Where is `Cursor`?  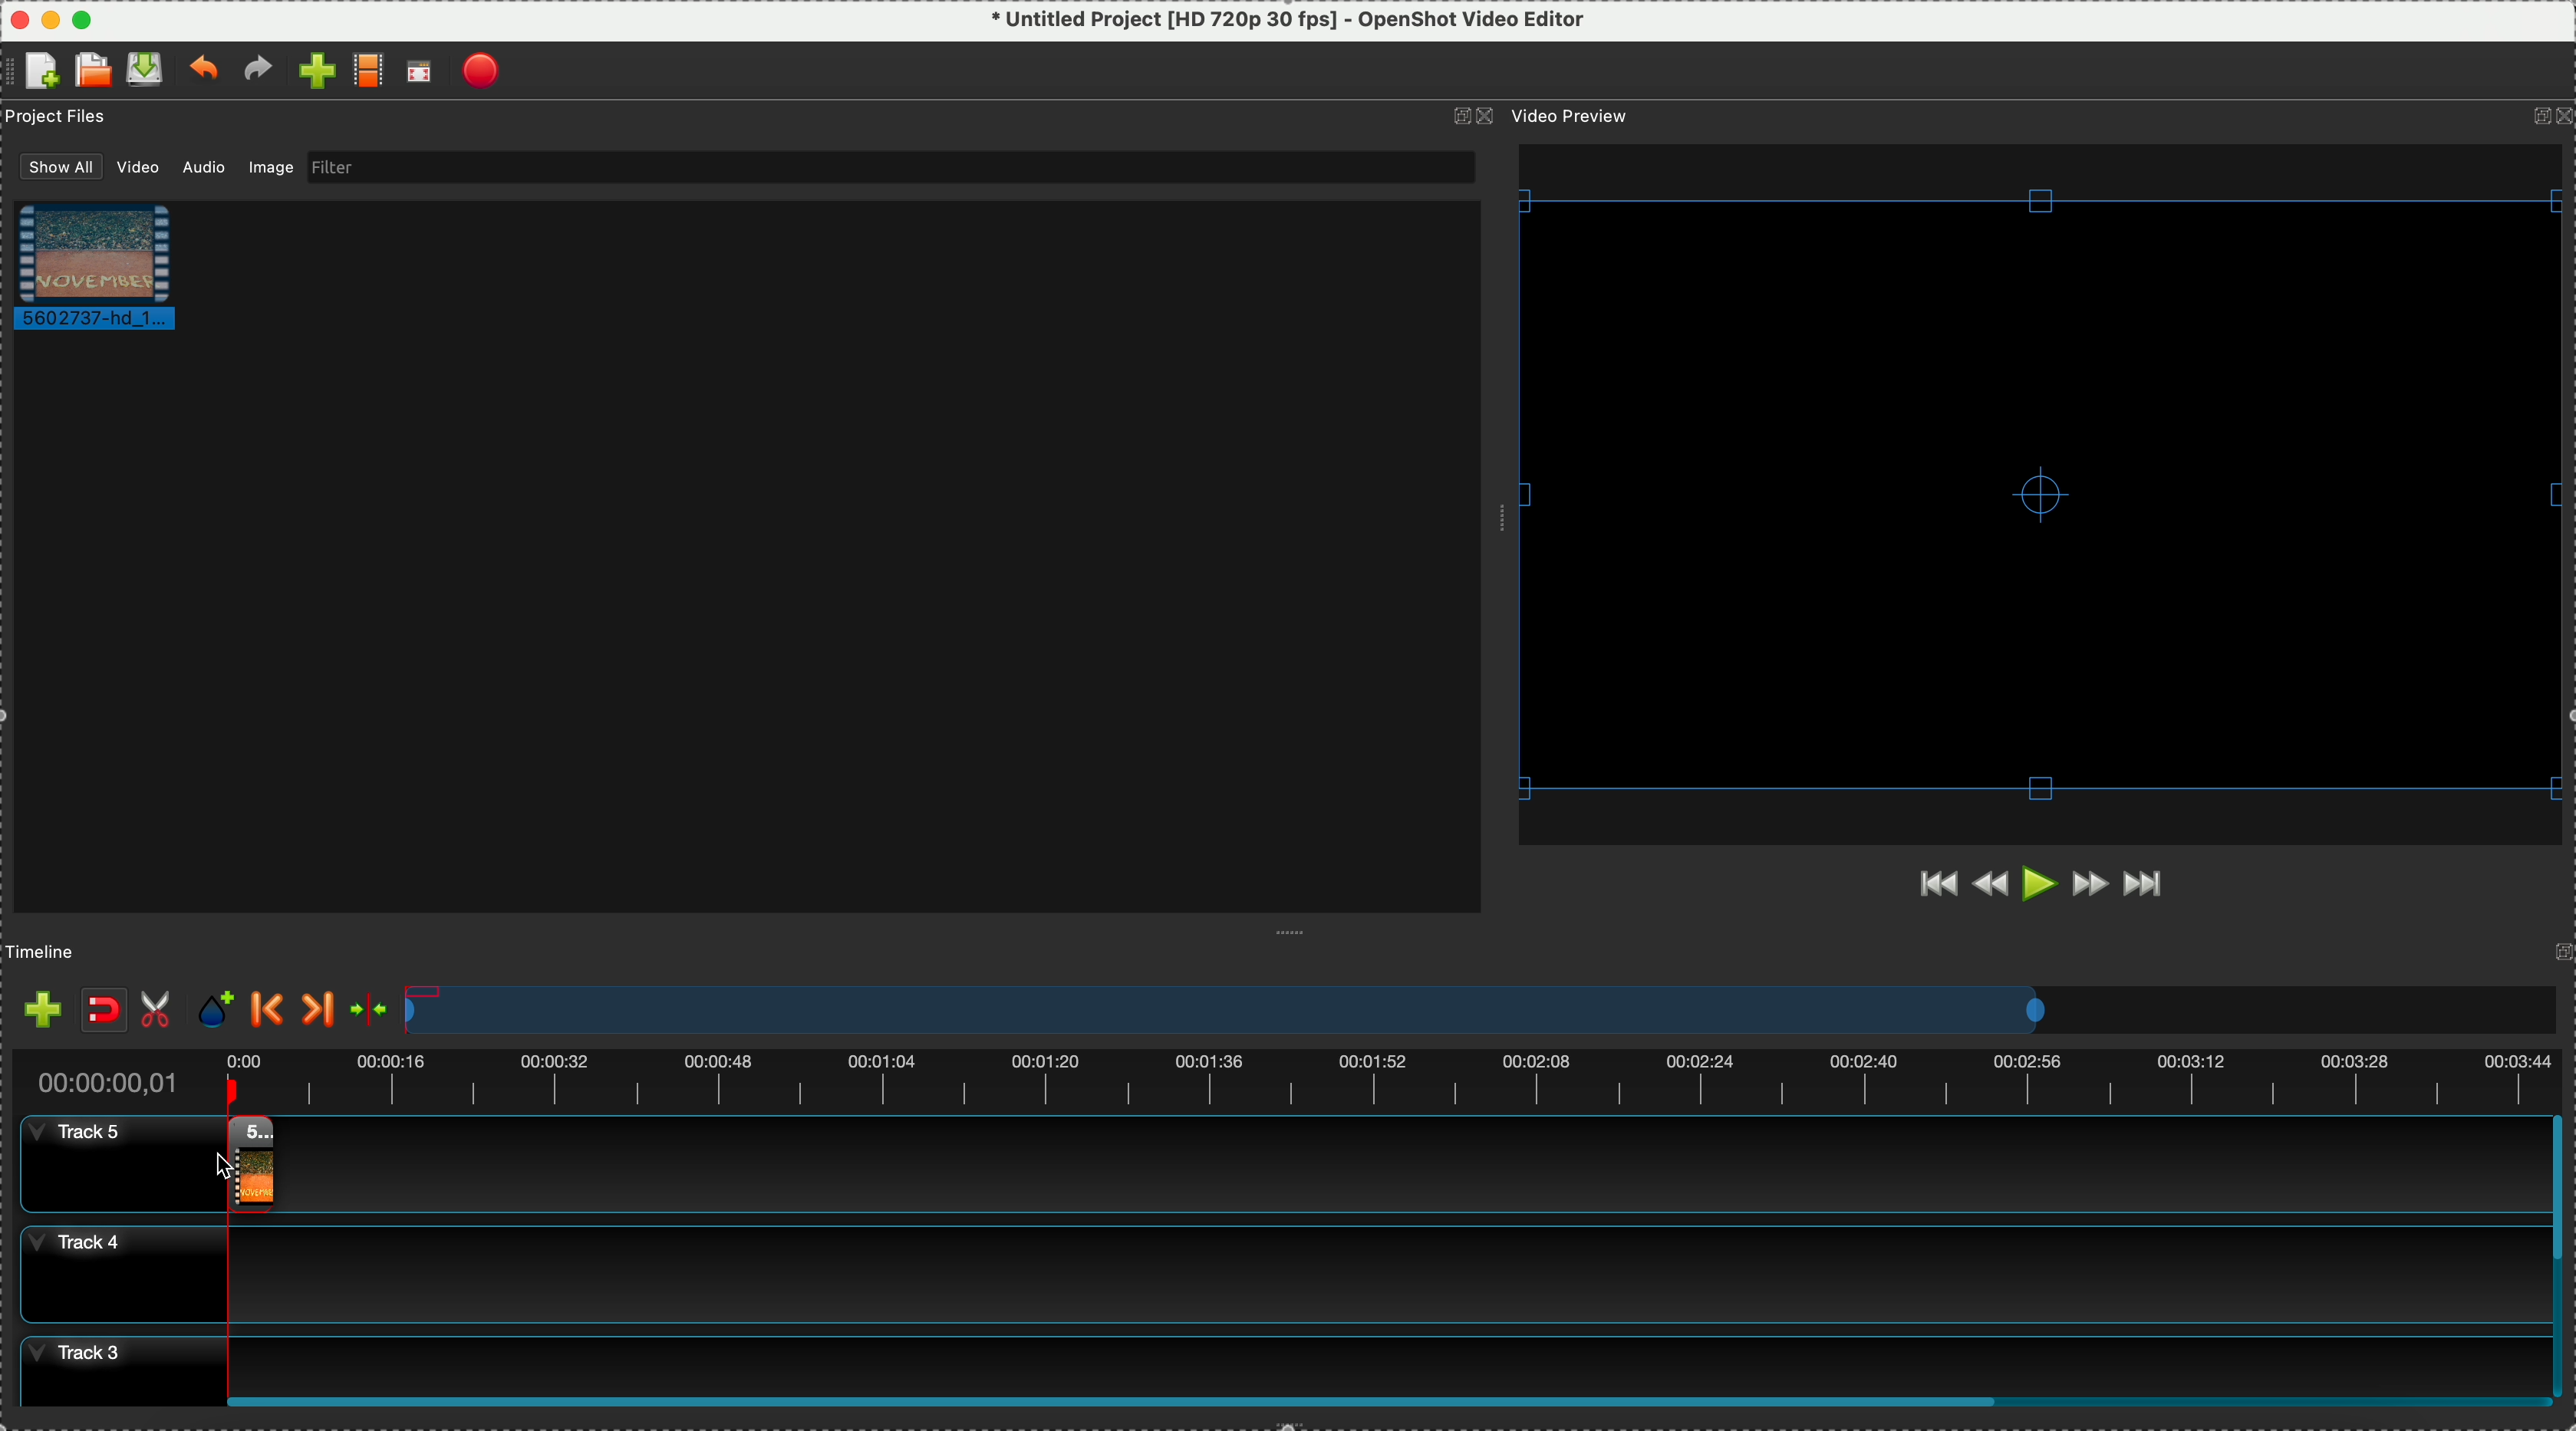
Cursor is located at coordinates (228, 1166).